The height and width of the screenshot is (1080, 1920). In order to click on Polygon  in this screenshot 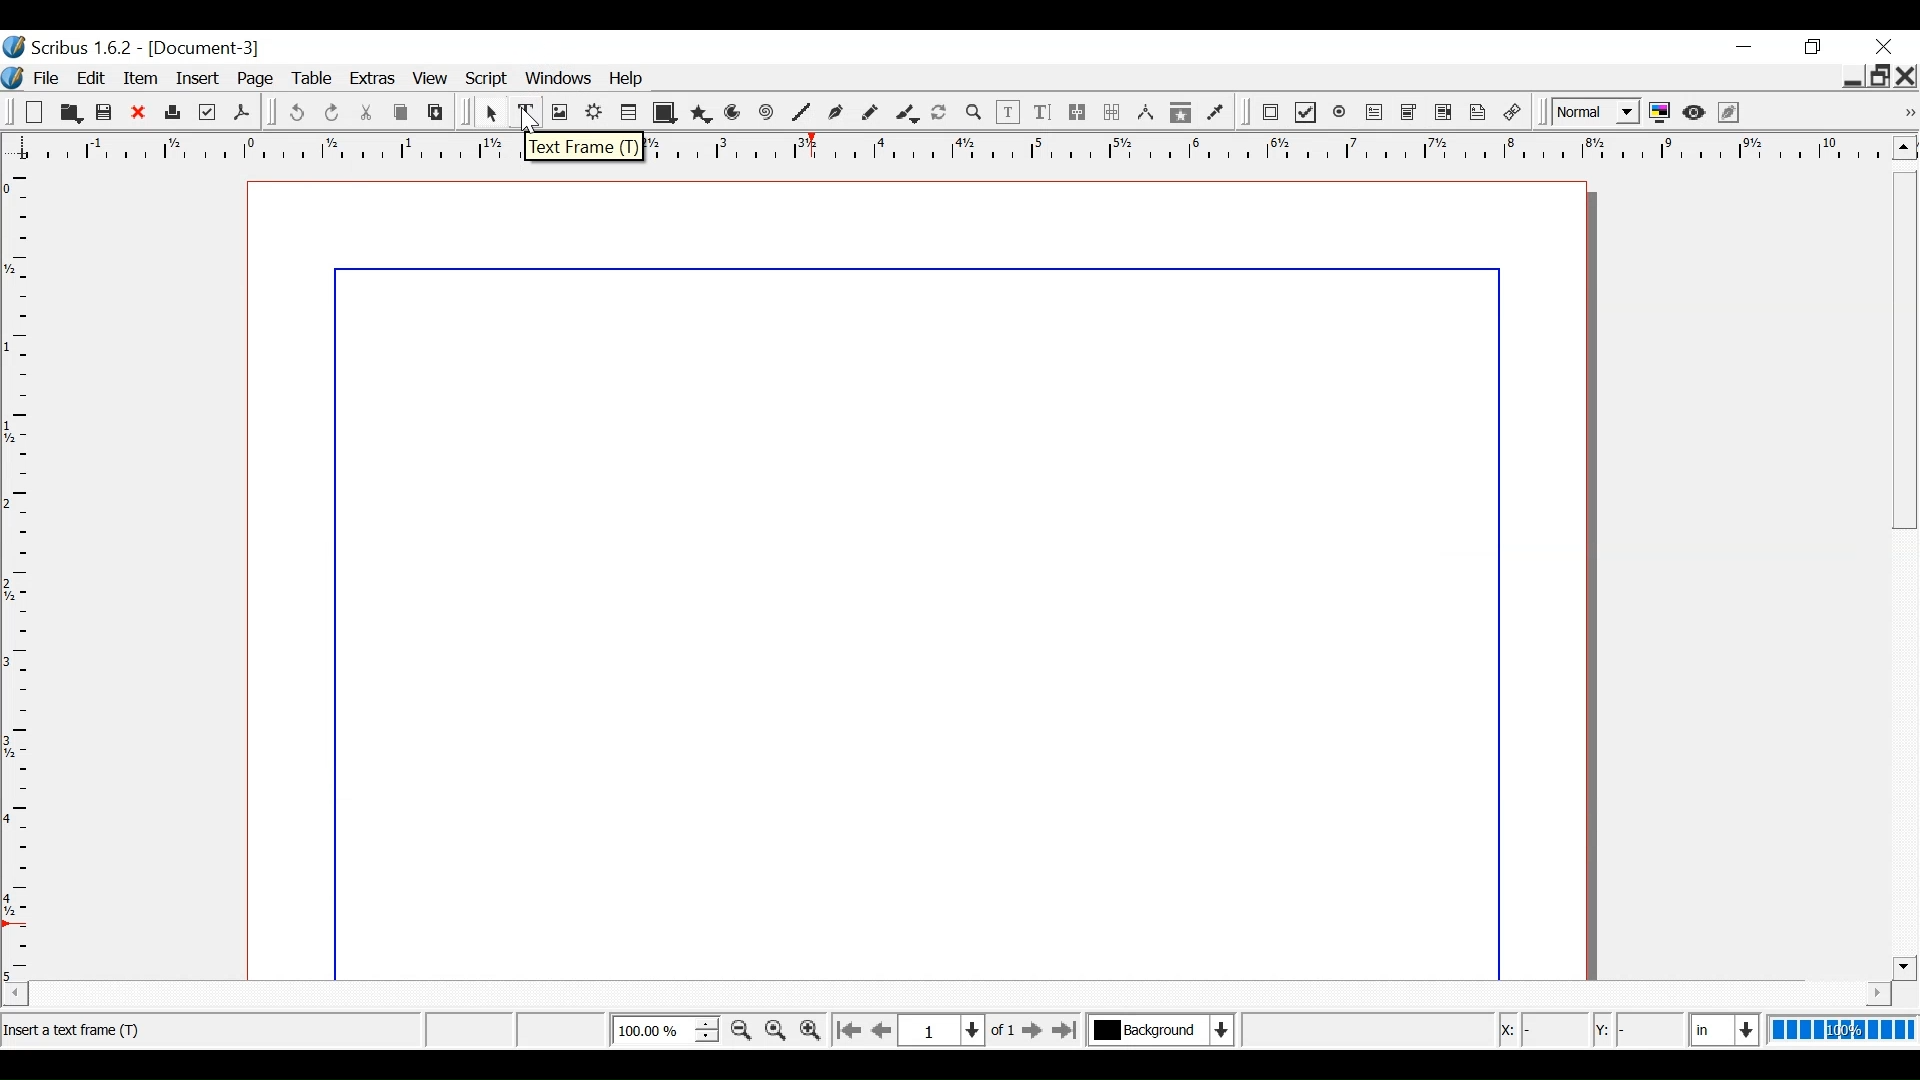, I will do `click(701, 113)`.